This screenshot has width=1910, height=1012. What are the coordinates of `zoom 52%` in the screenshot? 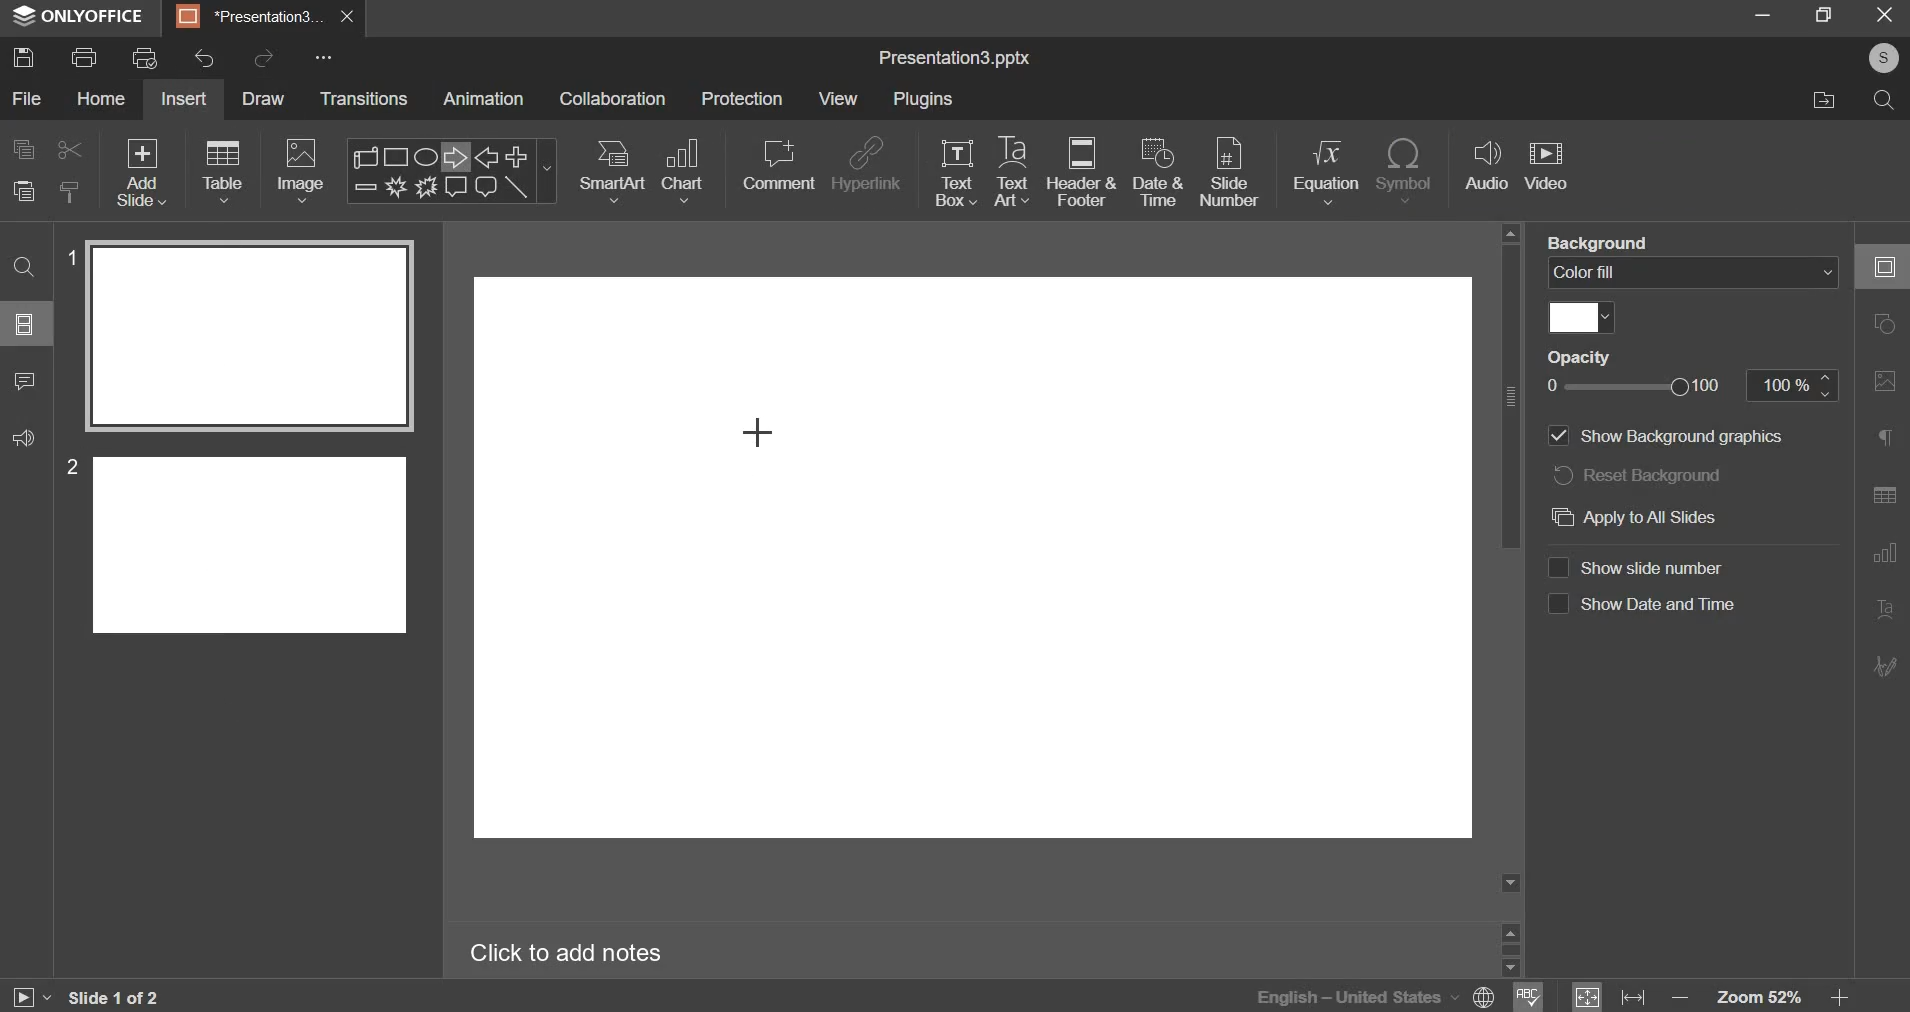 It's located at (1758, 997).